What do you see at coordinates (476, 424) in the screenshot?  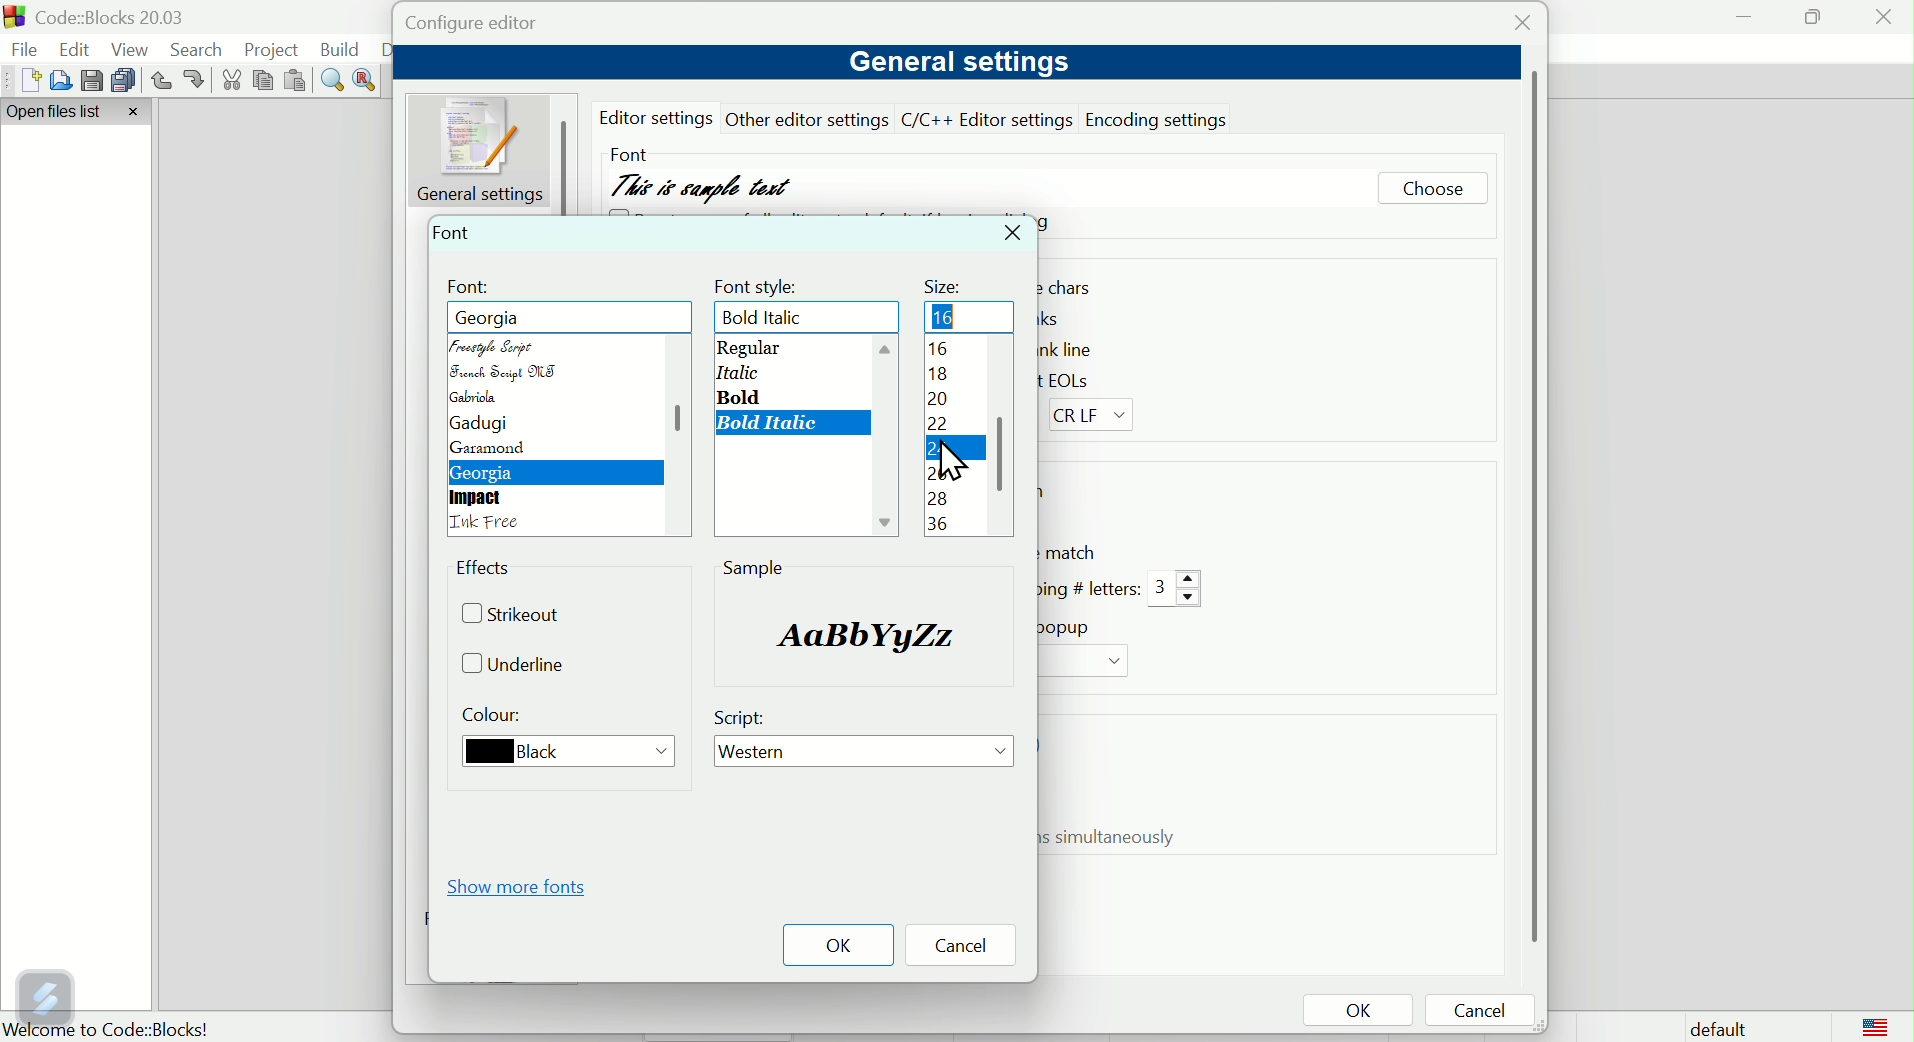 I see `gadugi` at bounding box center [476, 424].